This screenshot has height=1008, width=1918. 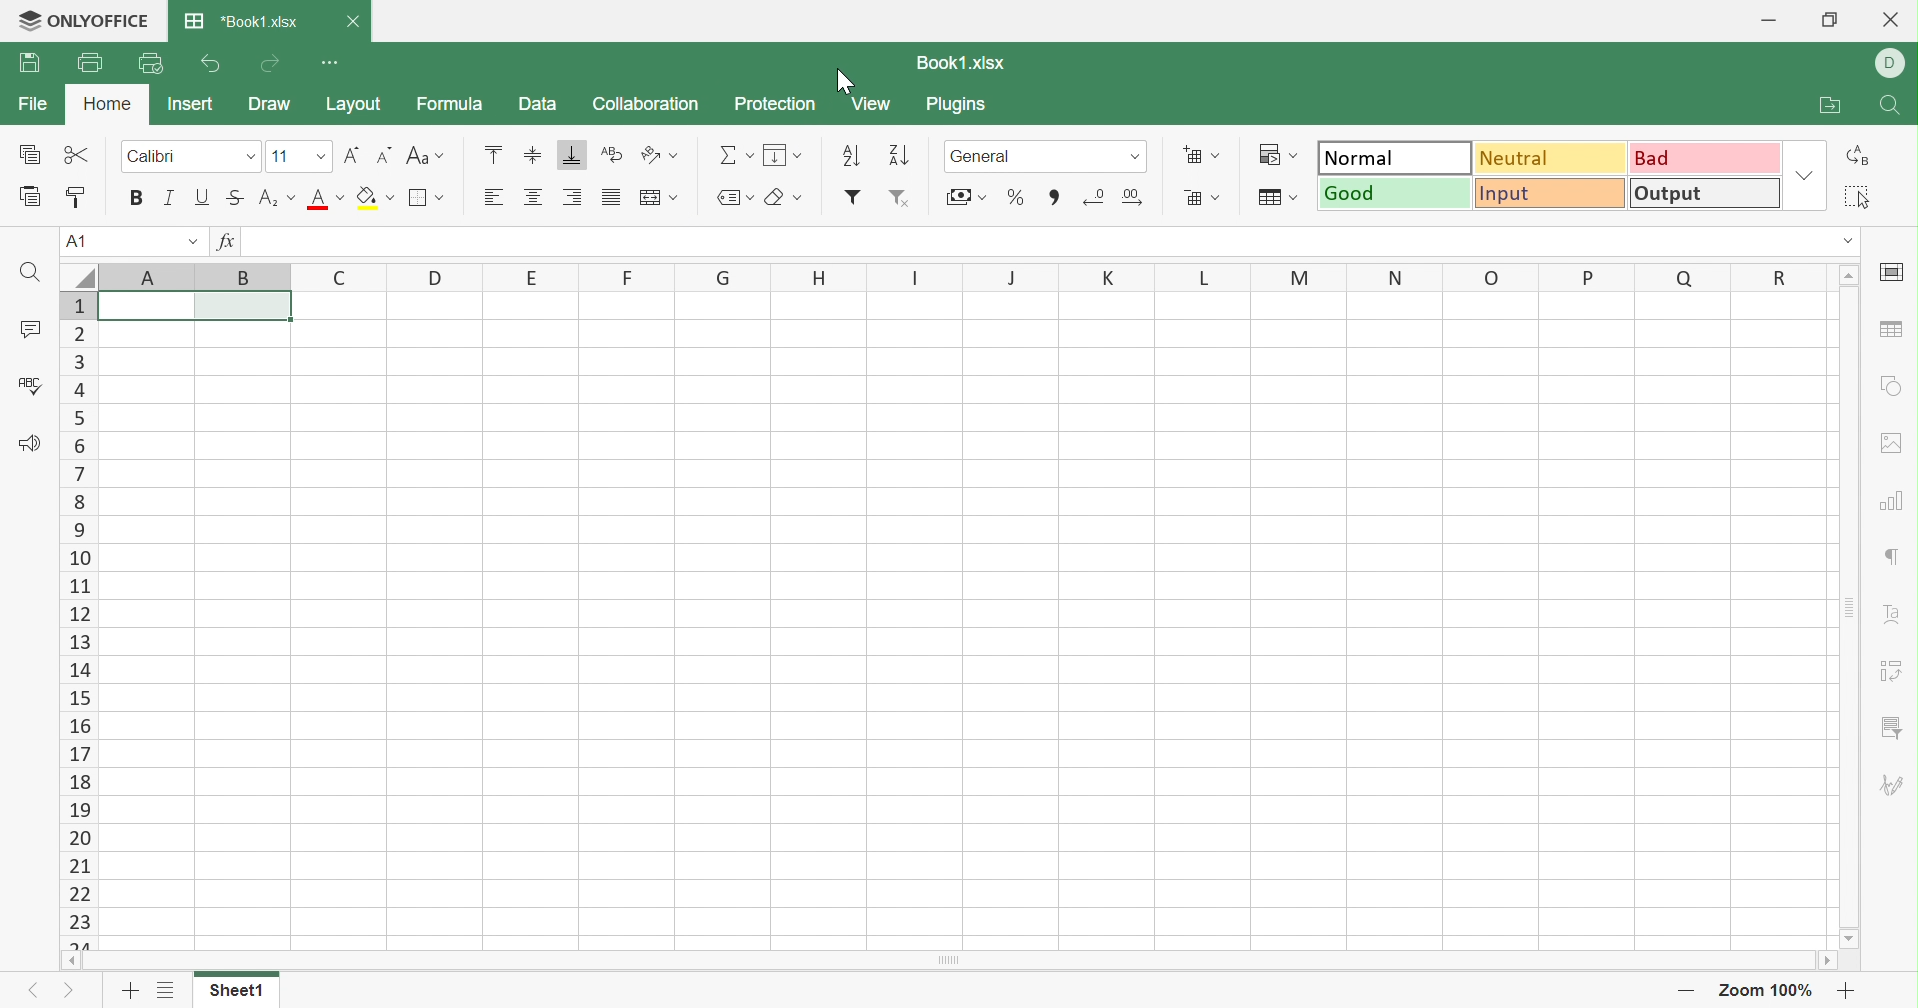 What do you see at coordinates (1705, 194) in the screenshot?
I see `Output` at bounding box center [1705, 194].